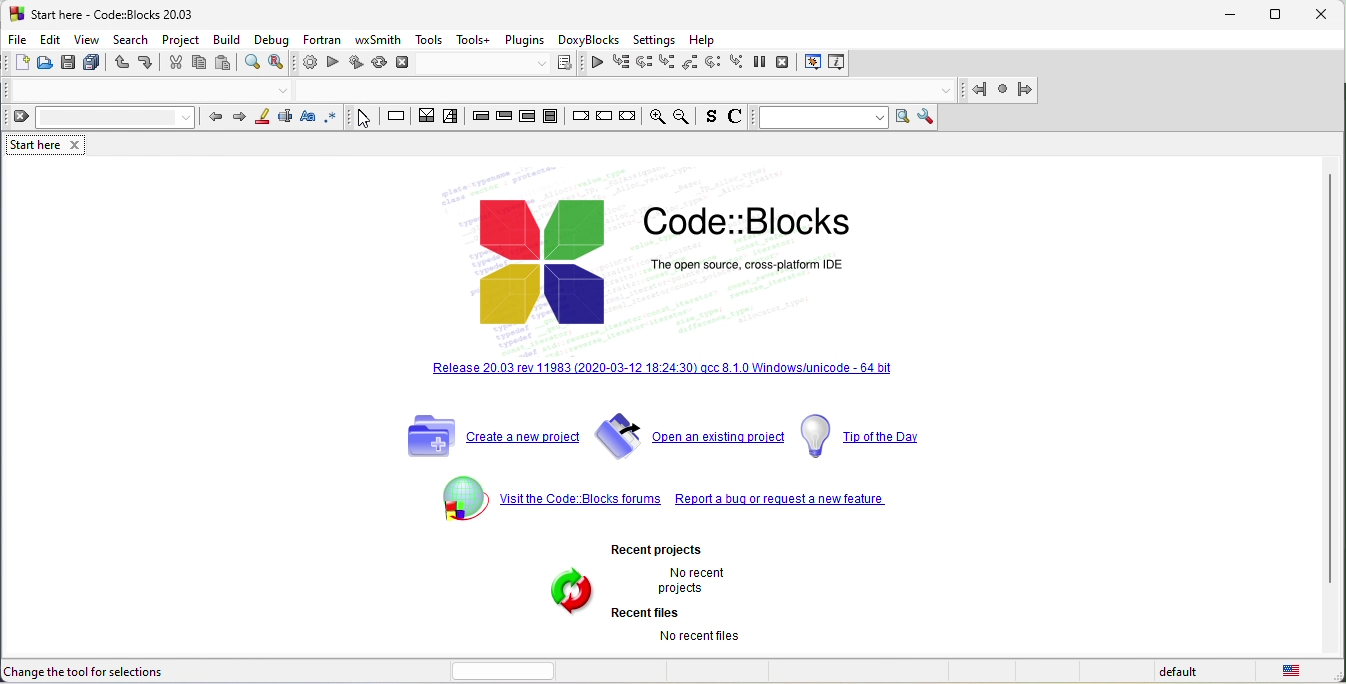 The width and height of the screenshot is (1346, 684). I want to click on selected text, so click(288, 117).